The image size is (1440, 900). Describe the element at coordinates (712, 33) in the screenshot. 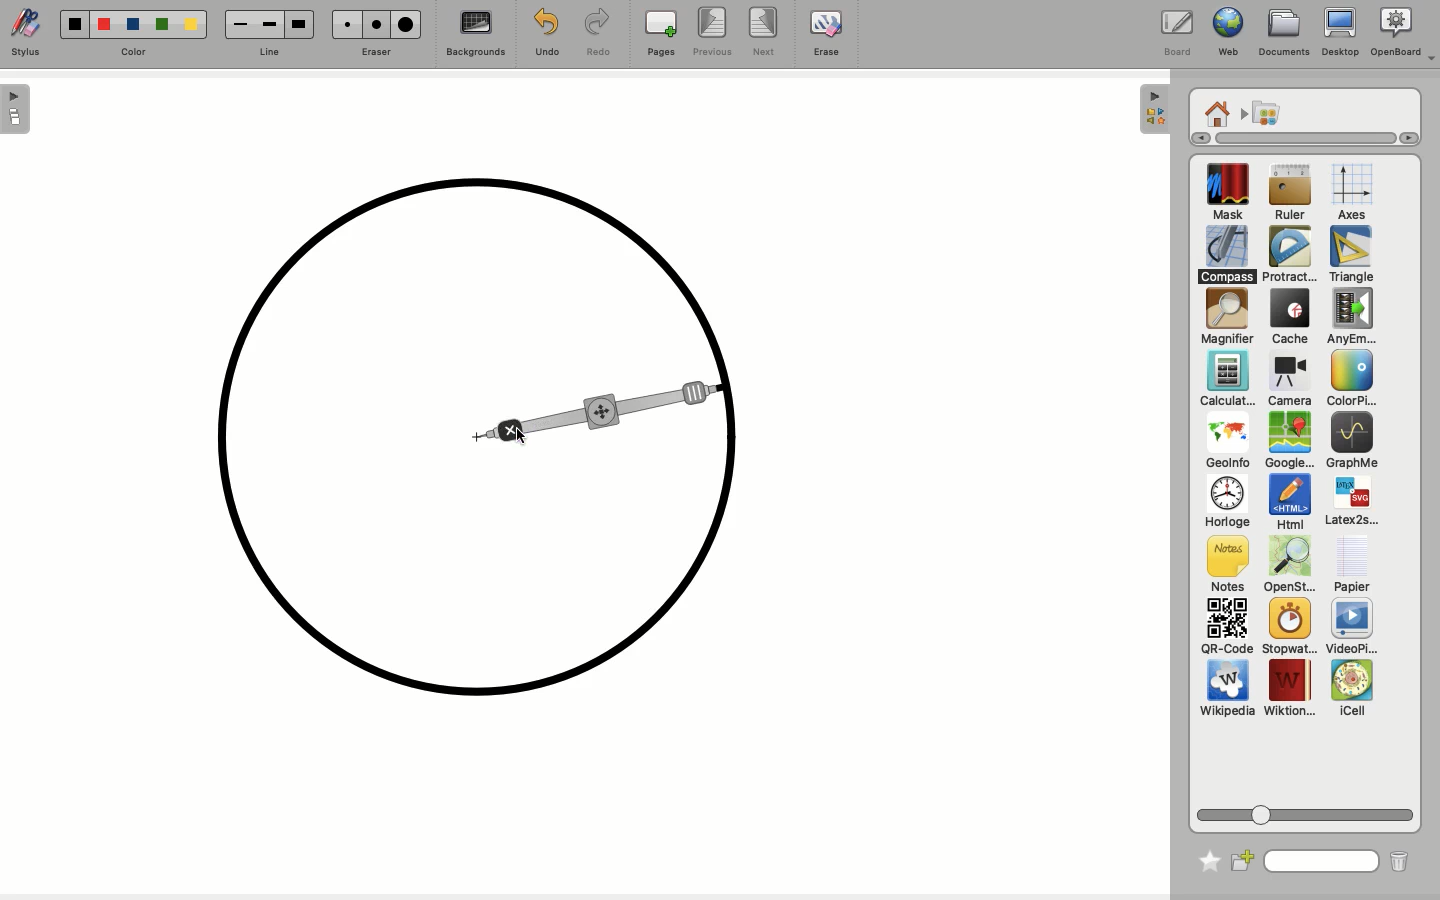

I see `Previous` at that location.